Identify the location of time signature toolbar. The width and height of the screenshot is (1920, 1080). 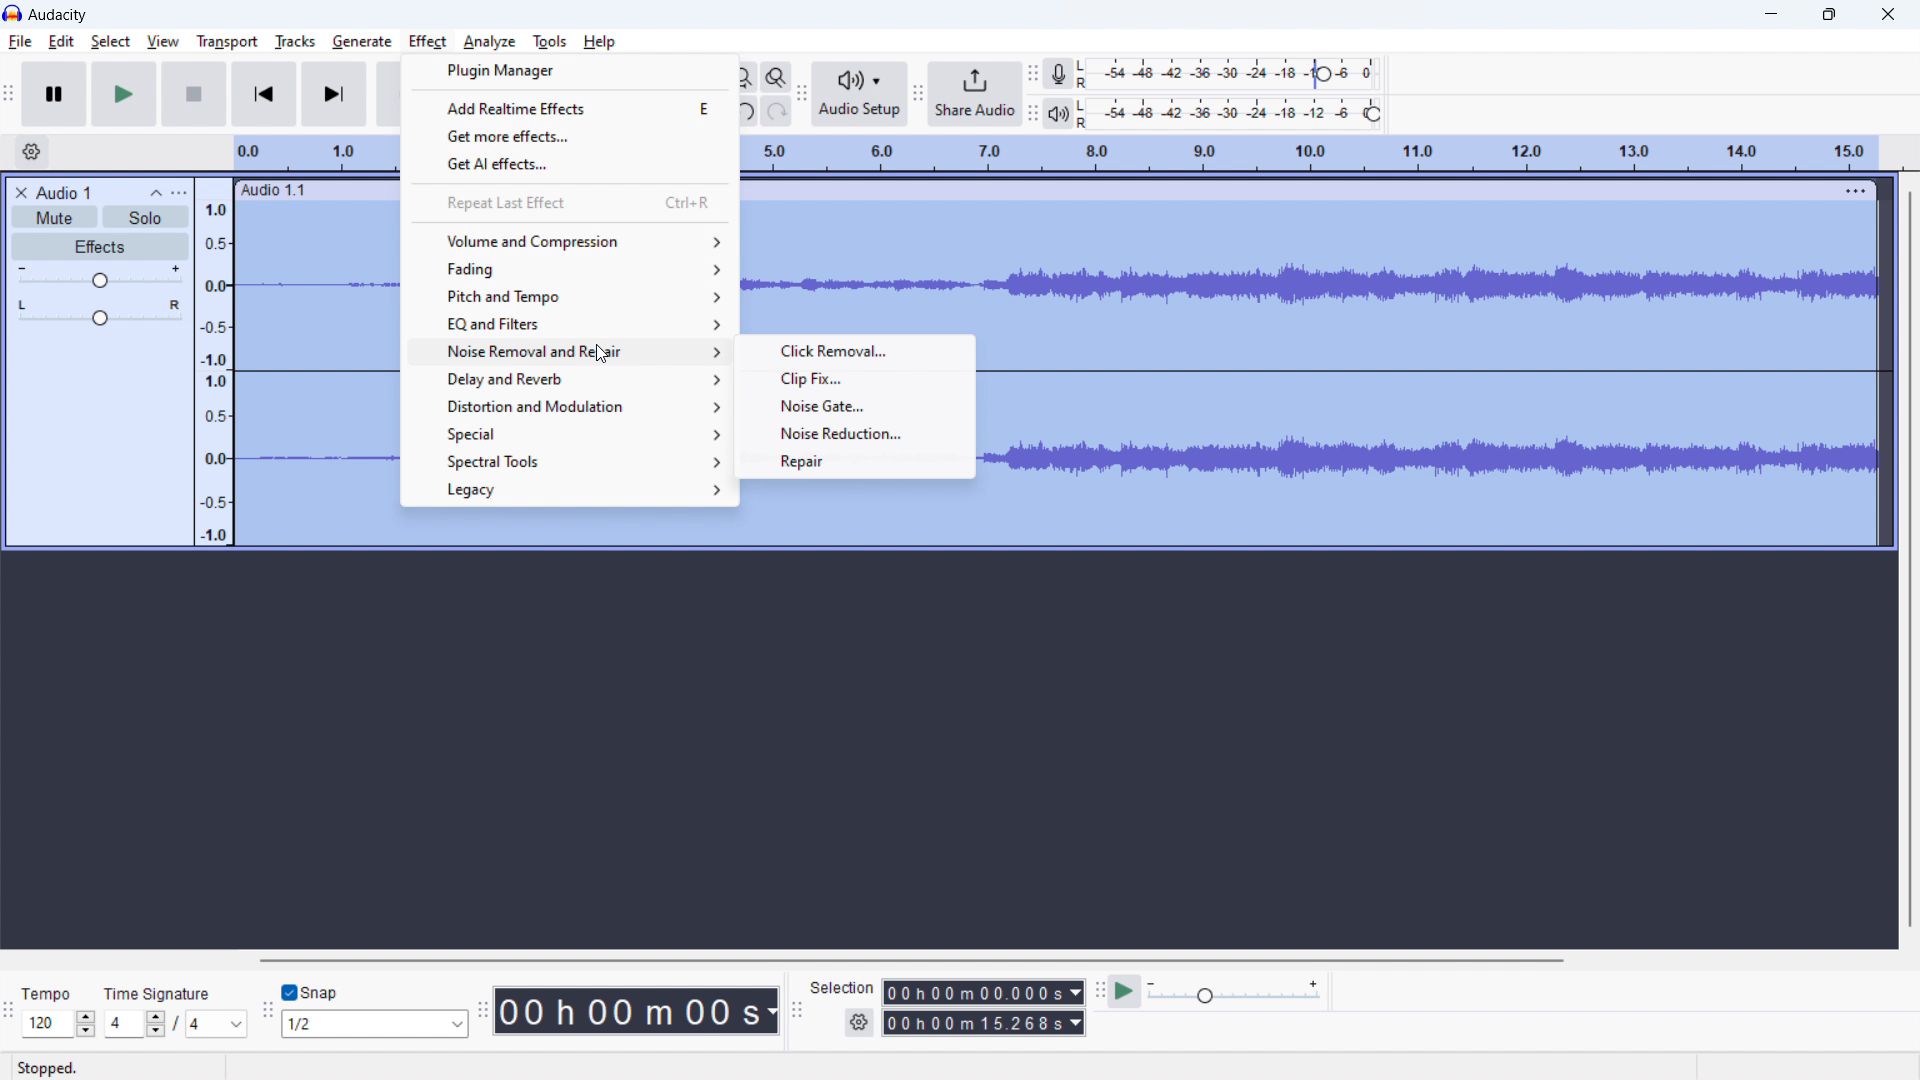
(10, 1010).